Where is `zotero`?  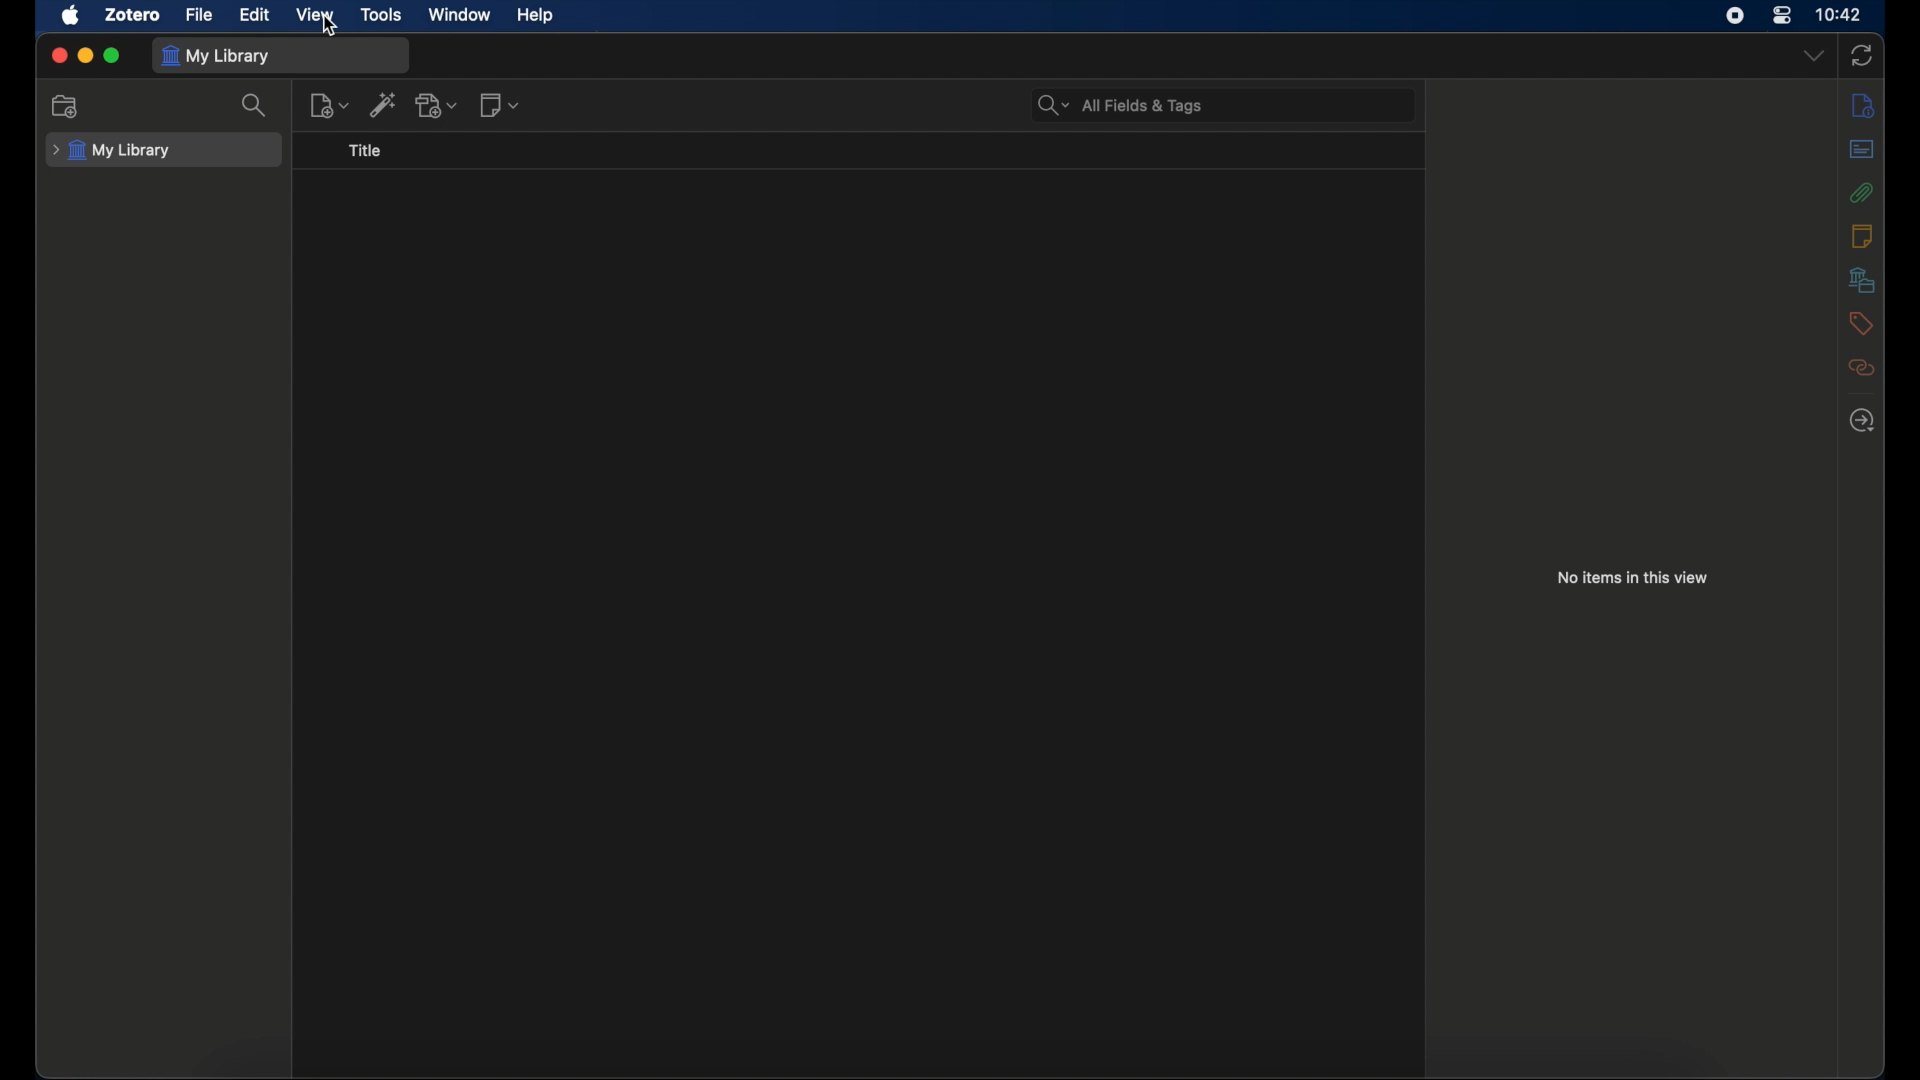
zotero is located at coordinates (131, 15).